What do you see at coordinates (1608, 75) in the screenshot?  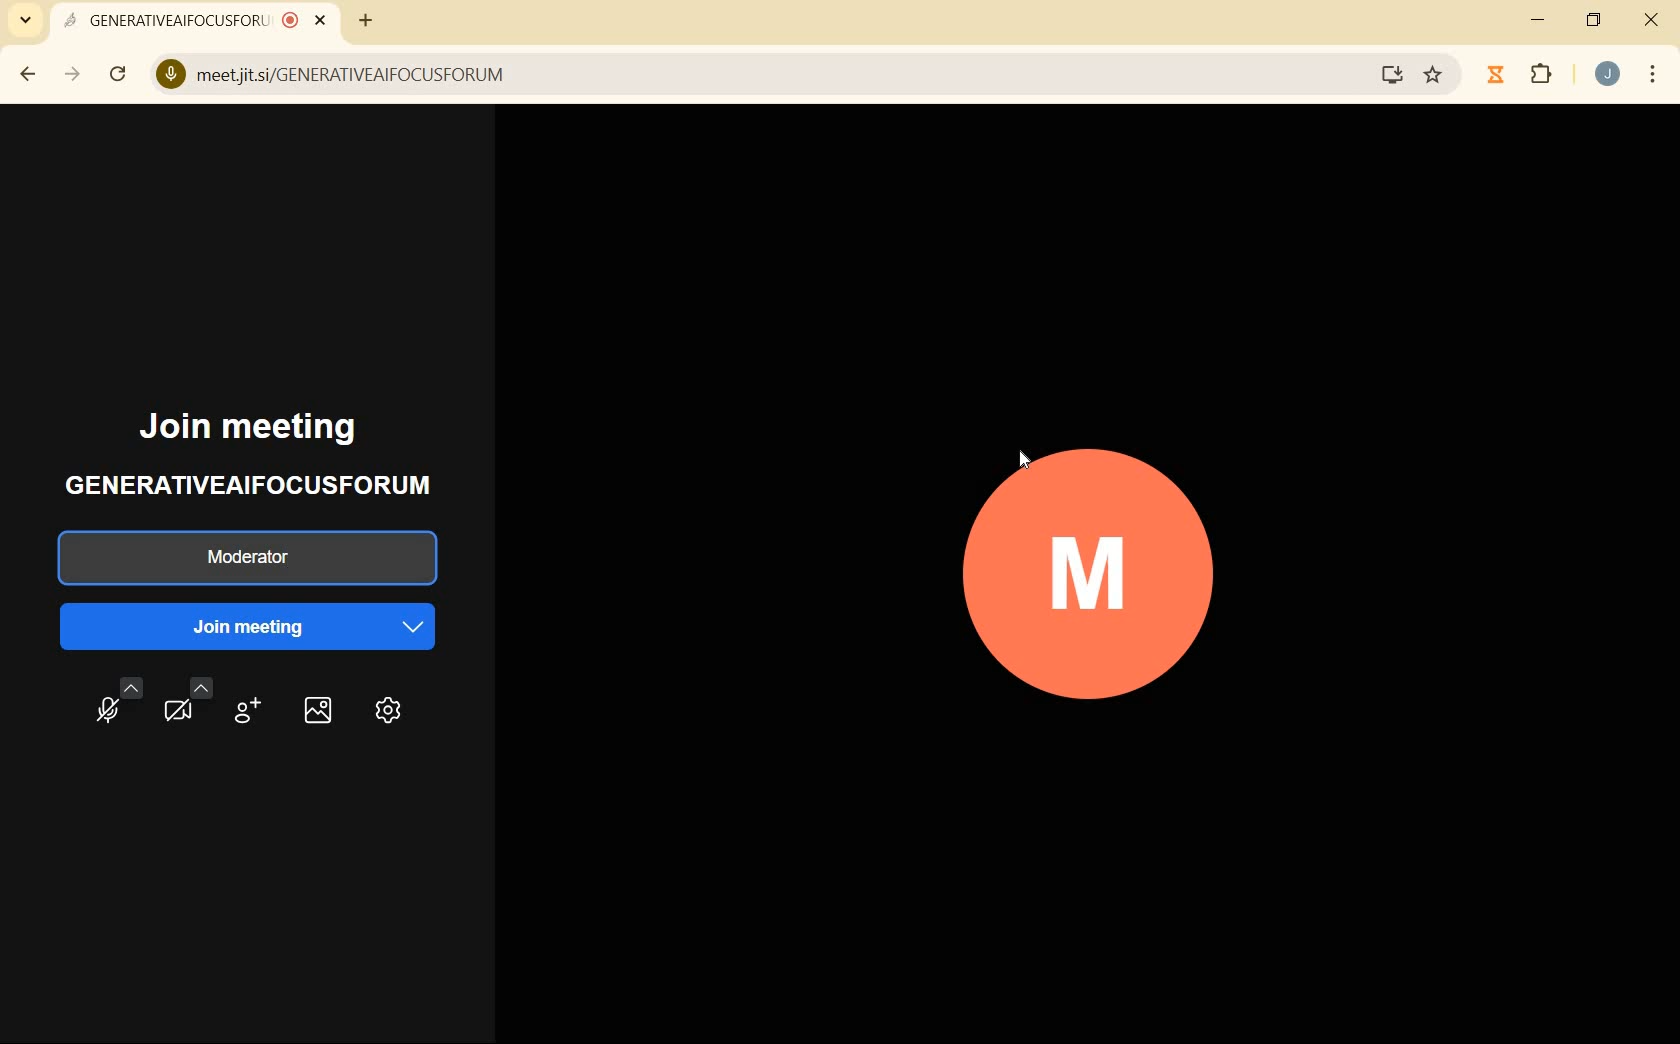 I see `ACCOUNT` at bounding box center [1608, 75].